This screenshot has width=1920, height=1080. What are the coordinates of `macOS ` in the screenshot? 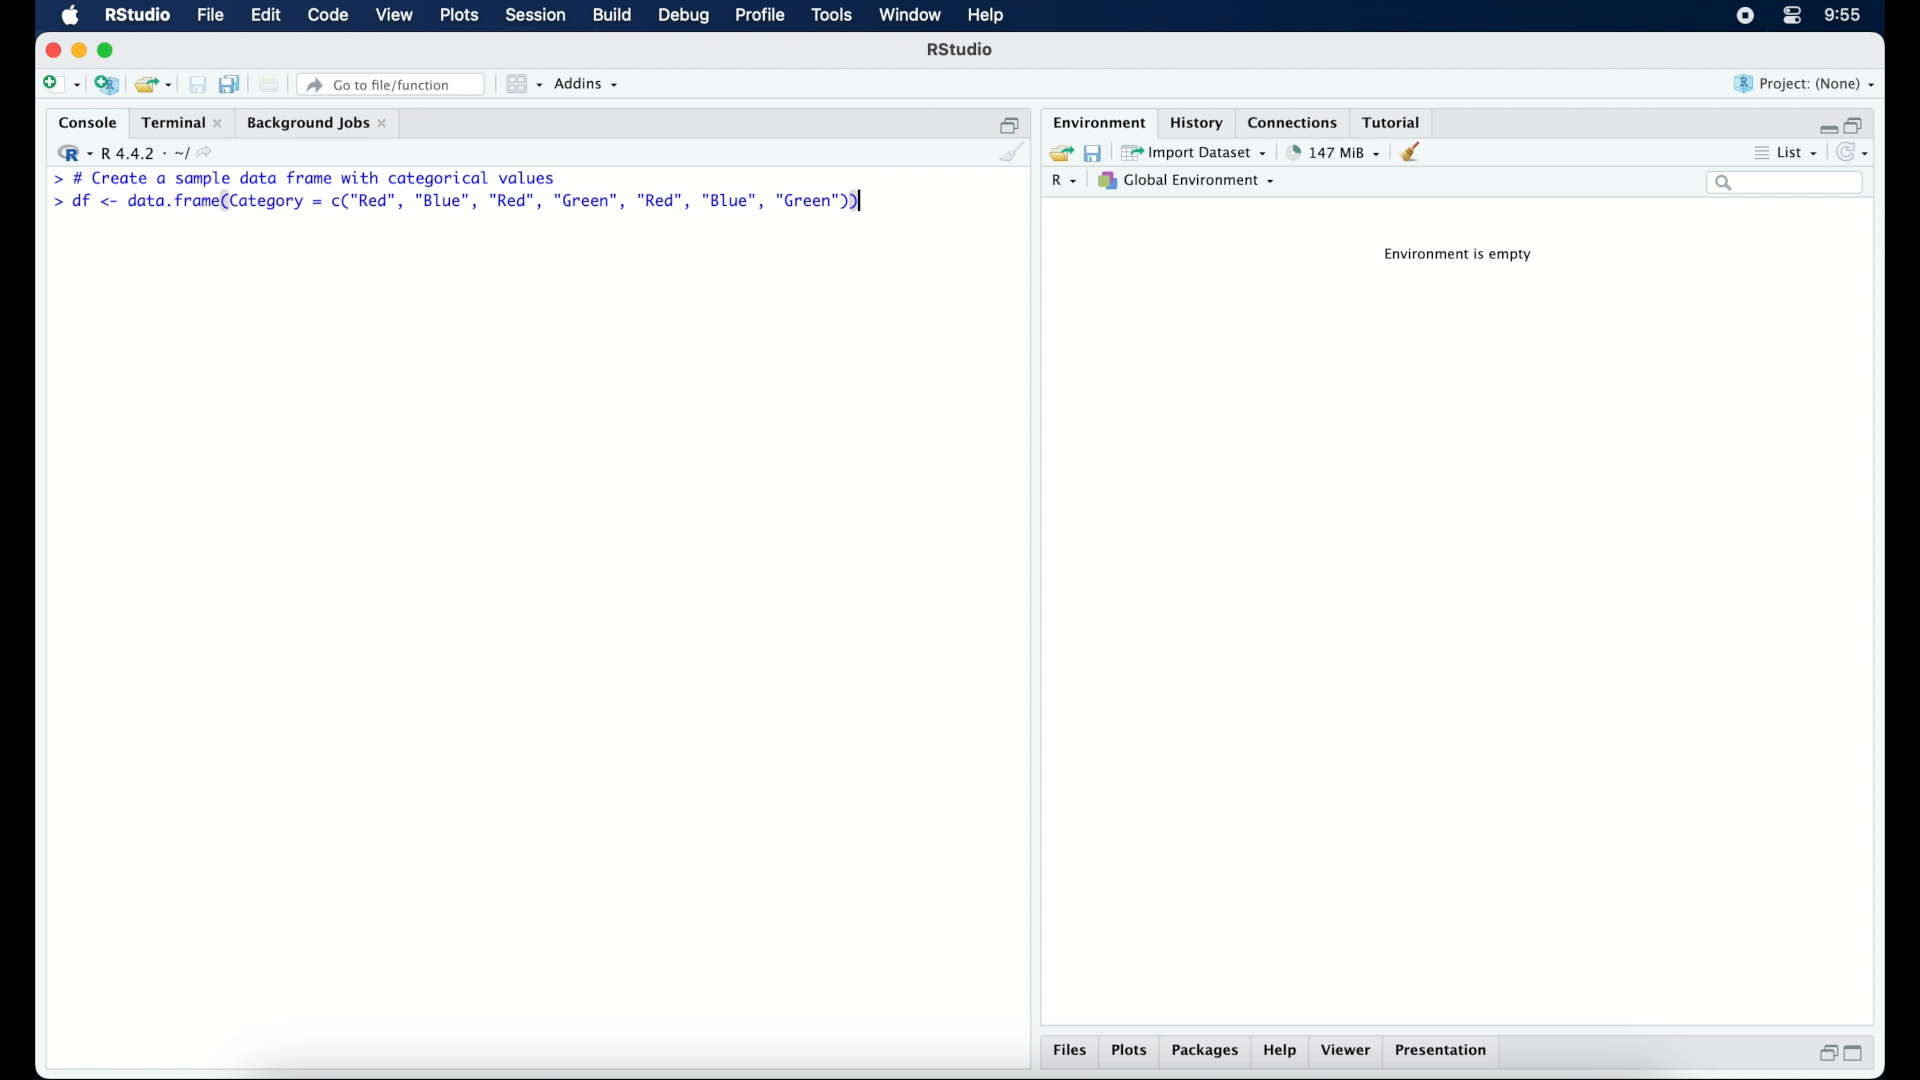 It's located at (70, 16).